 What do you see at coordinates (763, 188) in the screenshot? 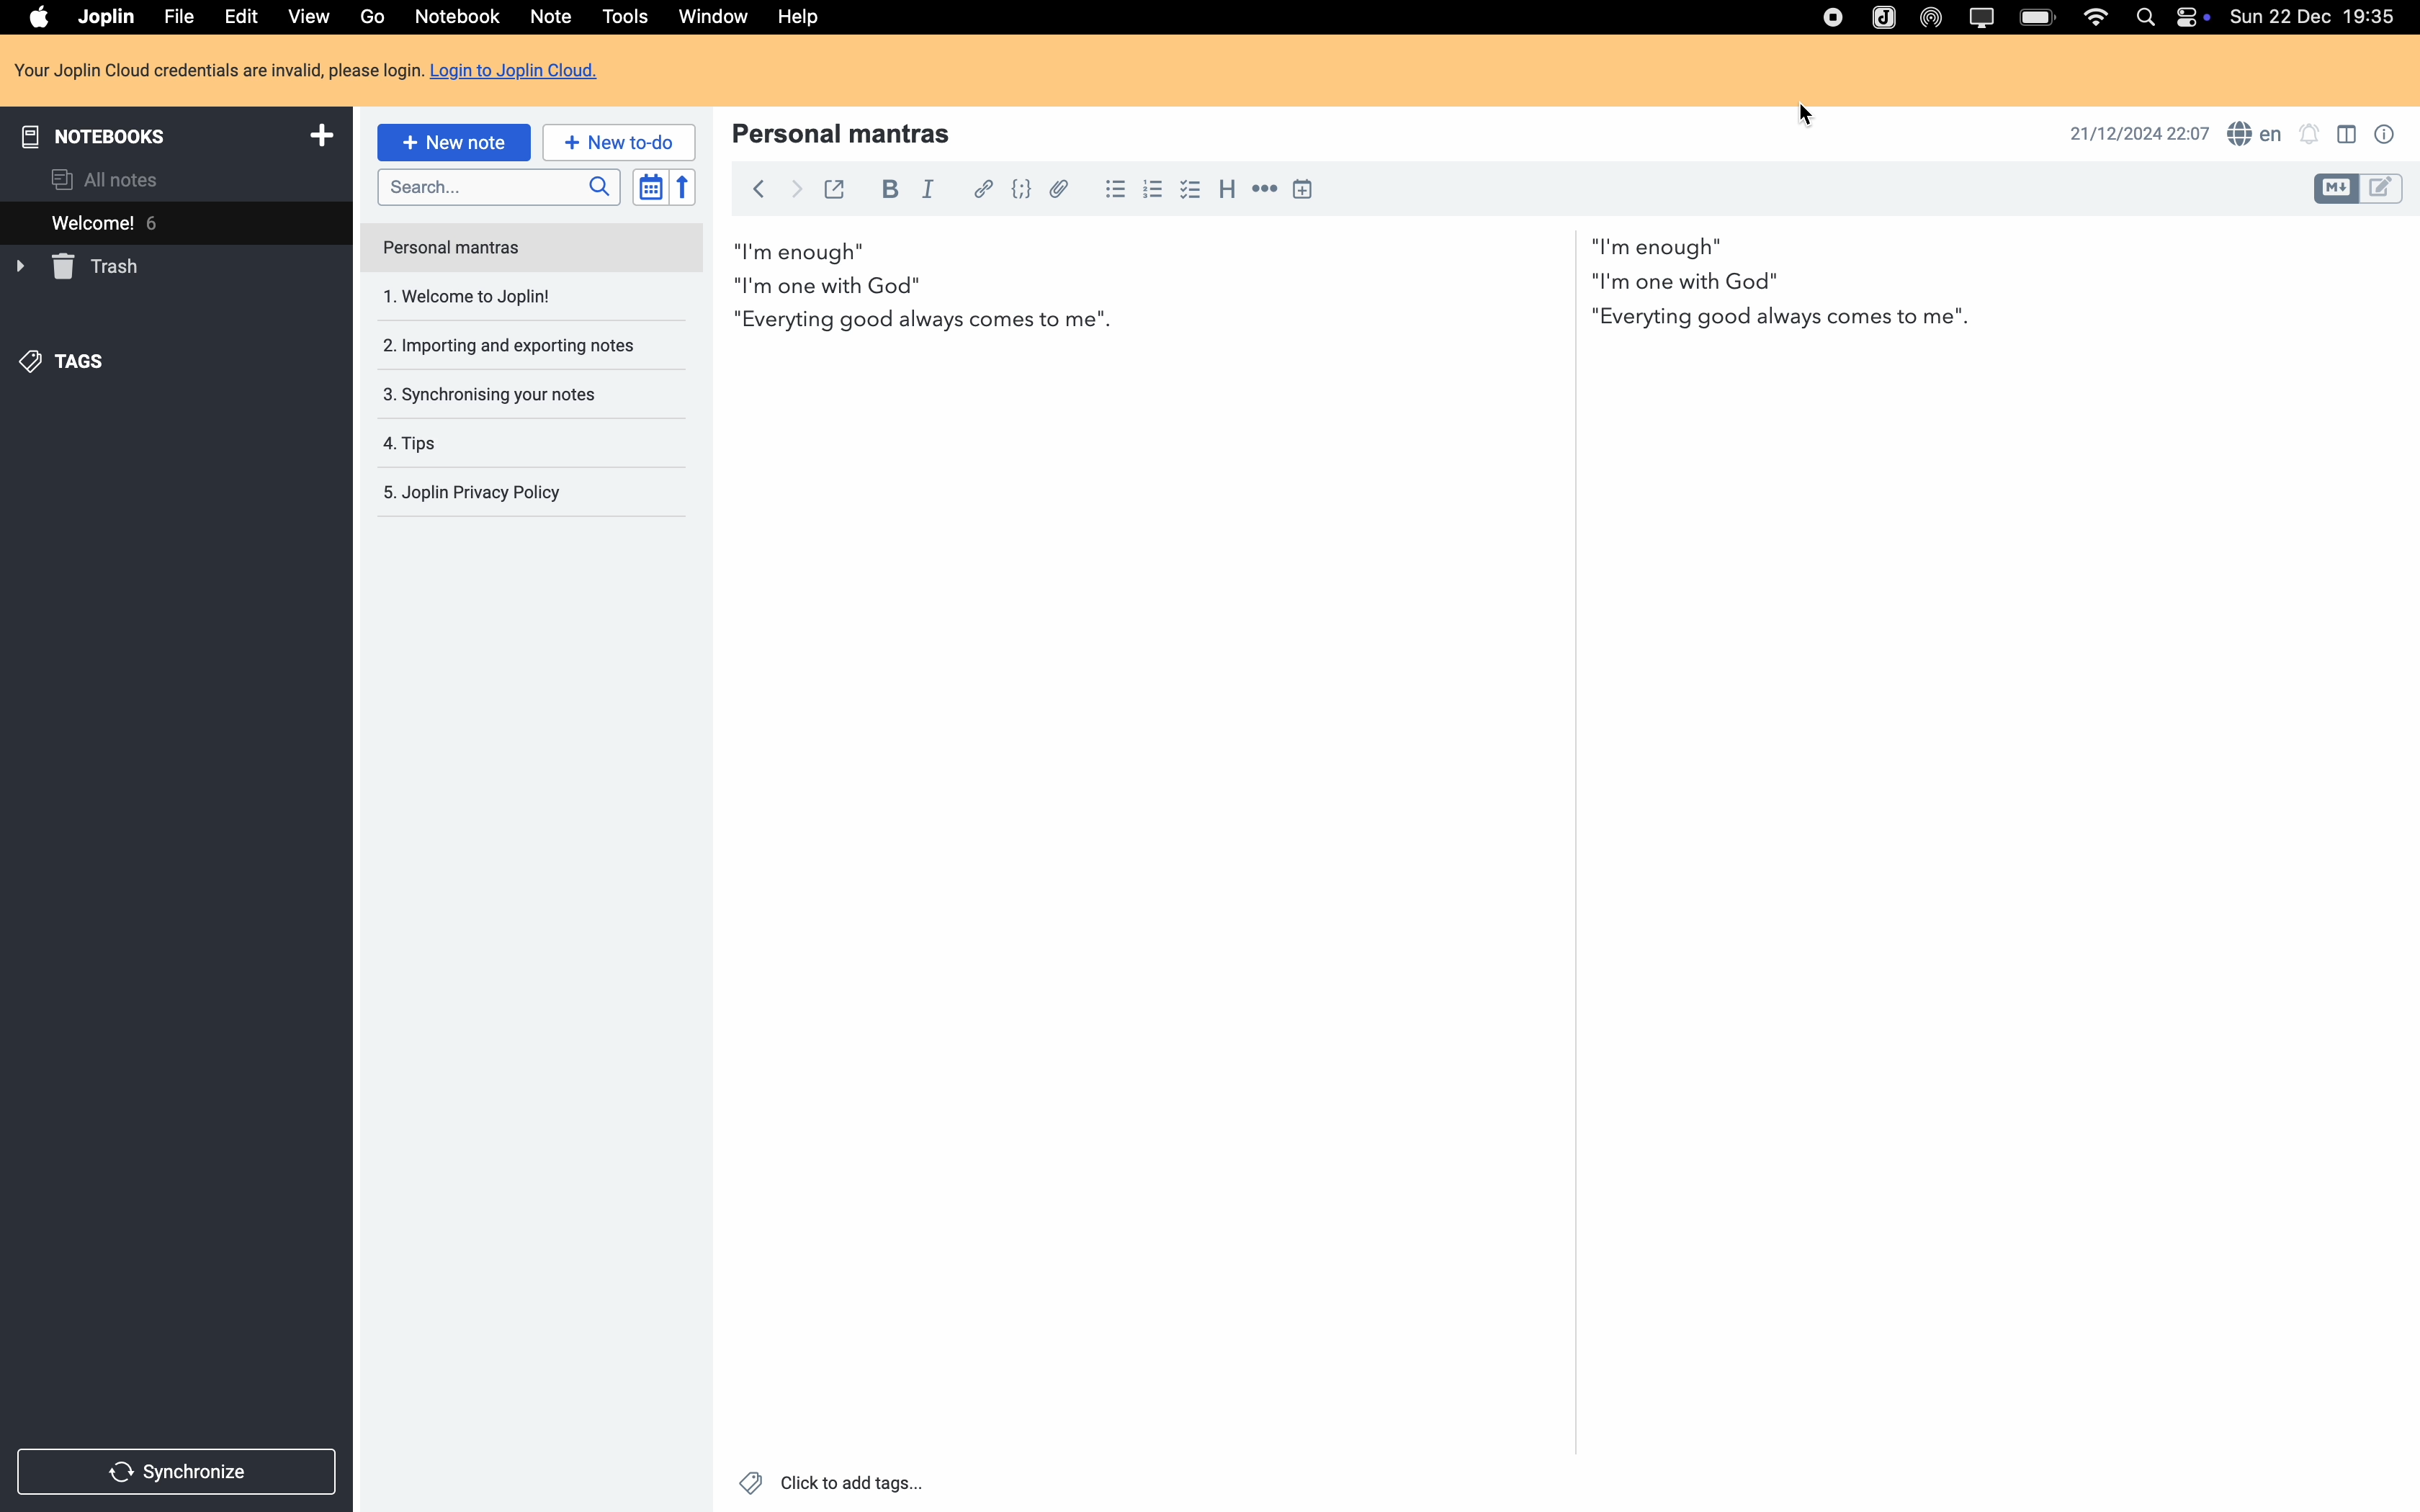
I see `back` at bounding box center [763, 188].